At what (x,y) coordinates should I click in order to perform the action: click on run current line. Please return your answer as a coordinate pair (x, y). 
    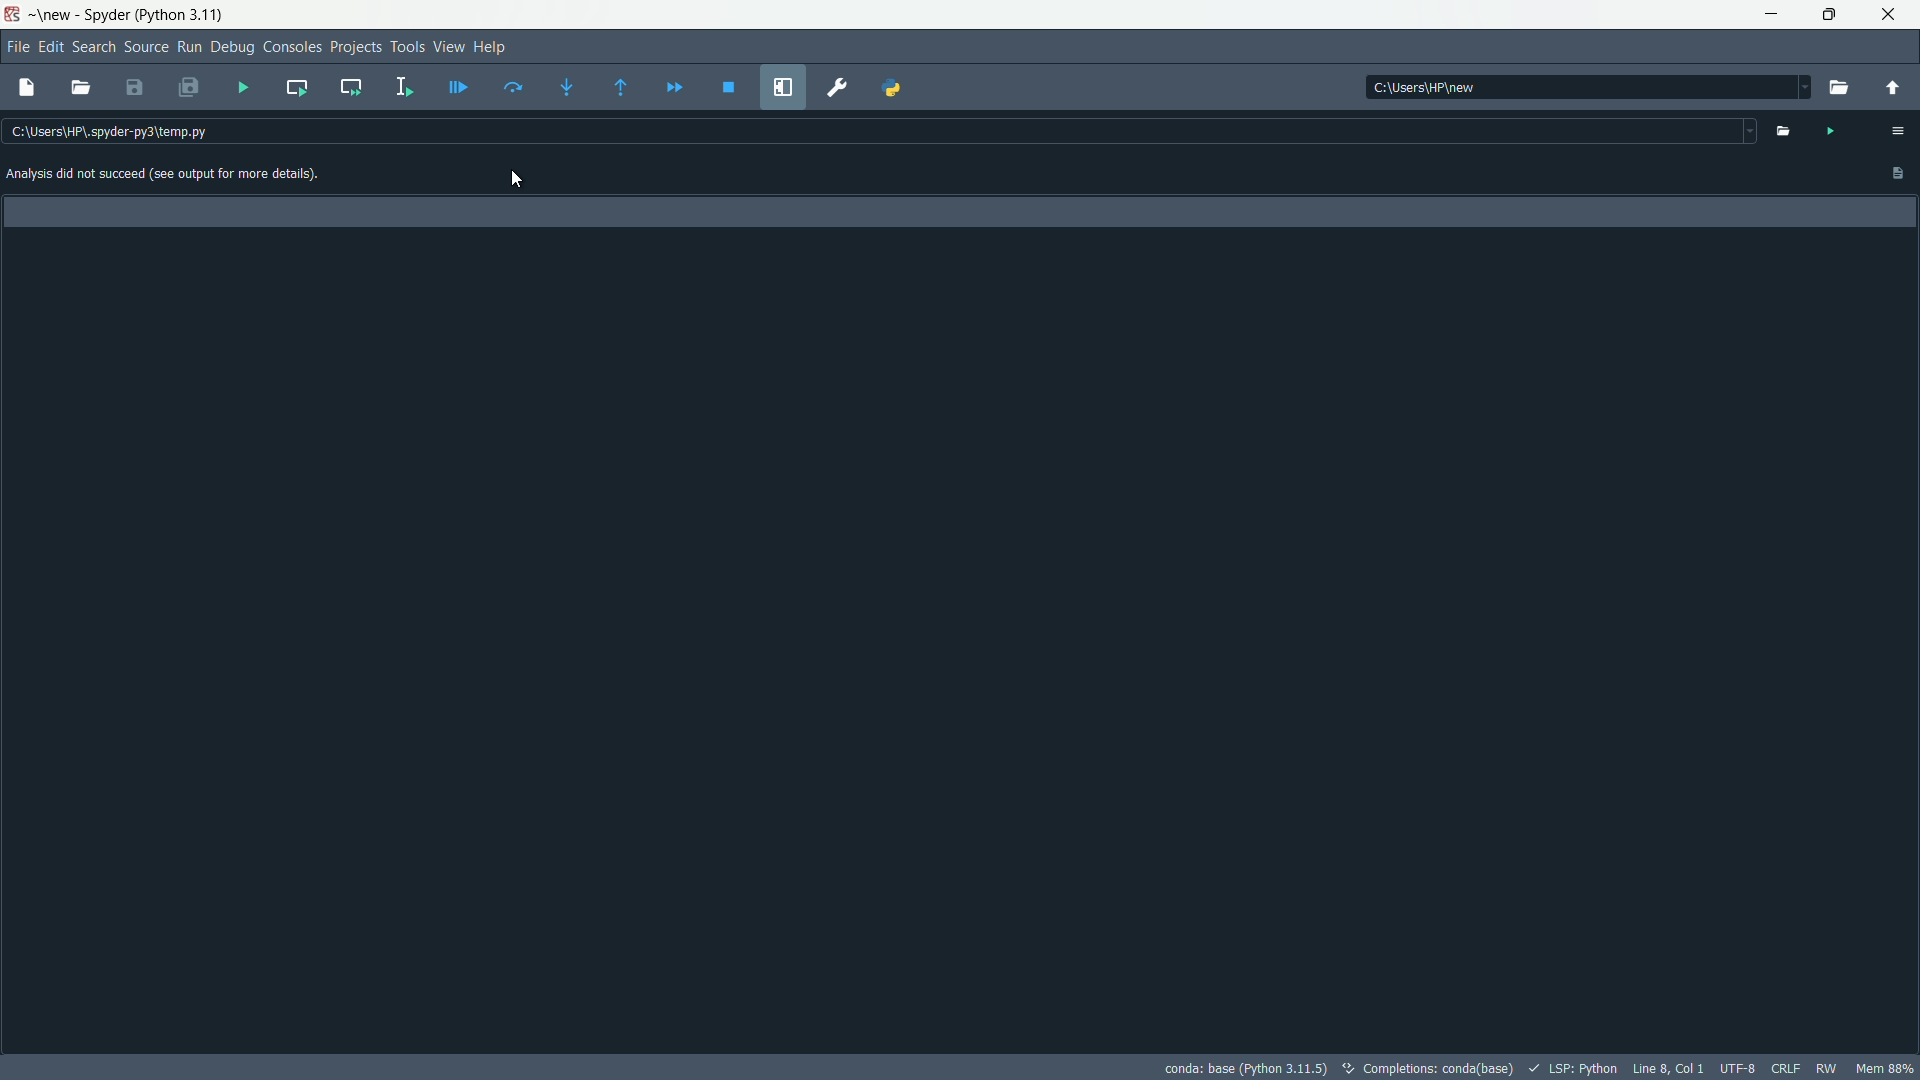
    Looking at the image, I should click on (513, 86).